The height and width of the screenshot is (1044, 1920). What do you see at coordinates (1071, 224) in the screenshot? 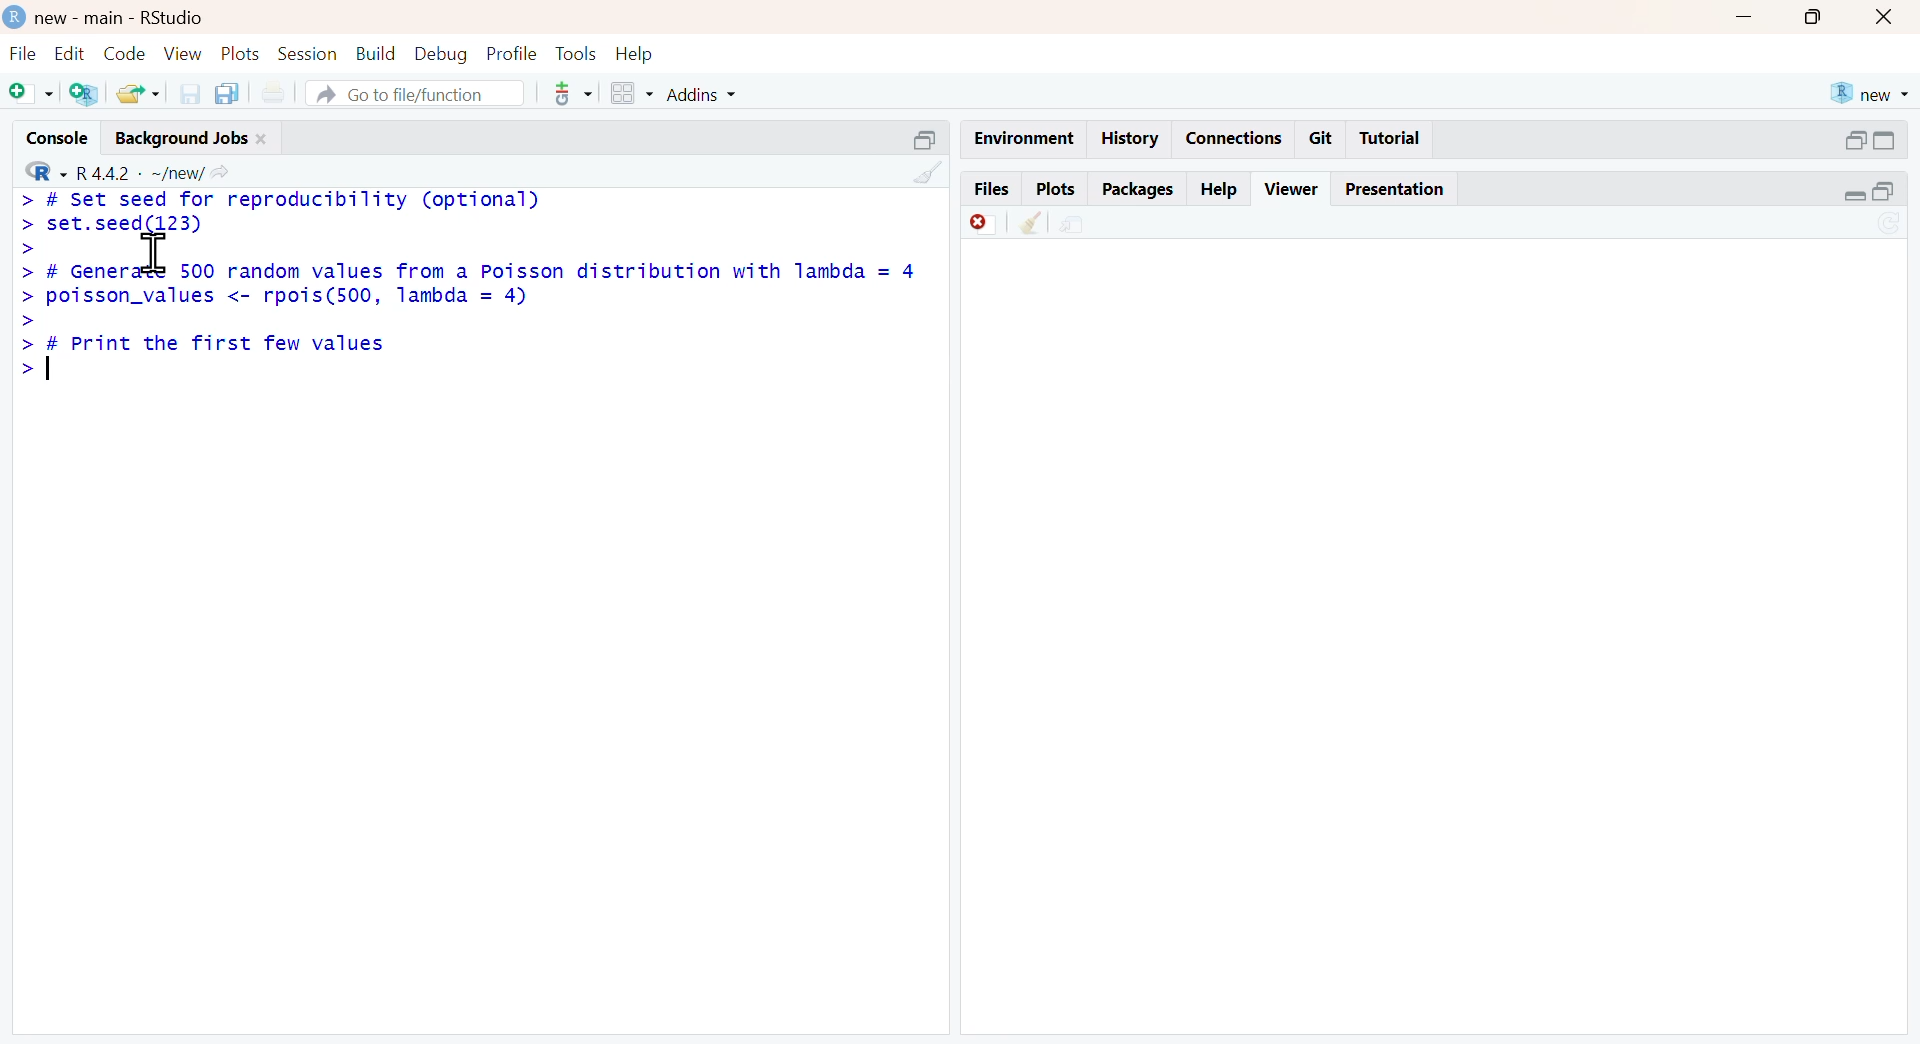
I see `share` at bounding box center [1071, 224].